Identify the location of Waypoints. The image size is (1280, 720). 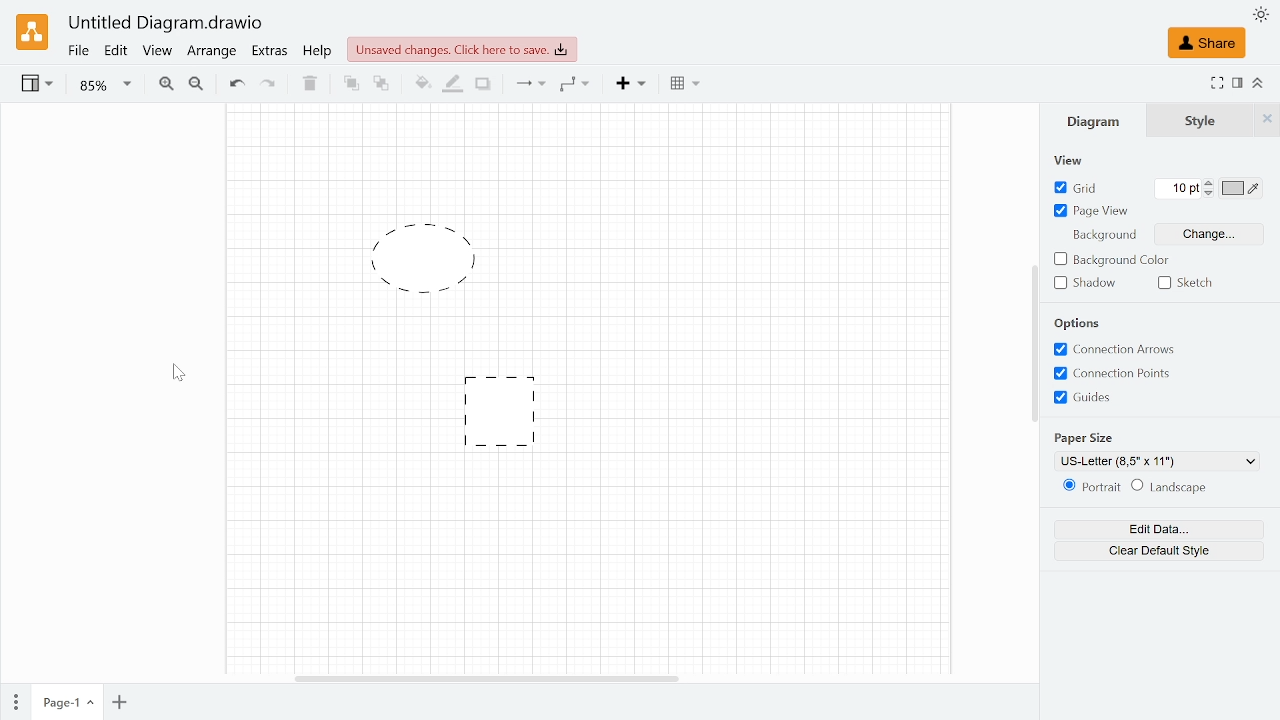
(574, 85).